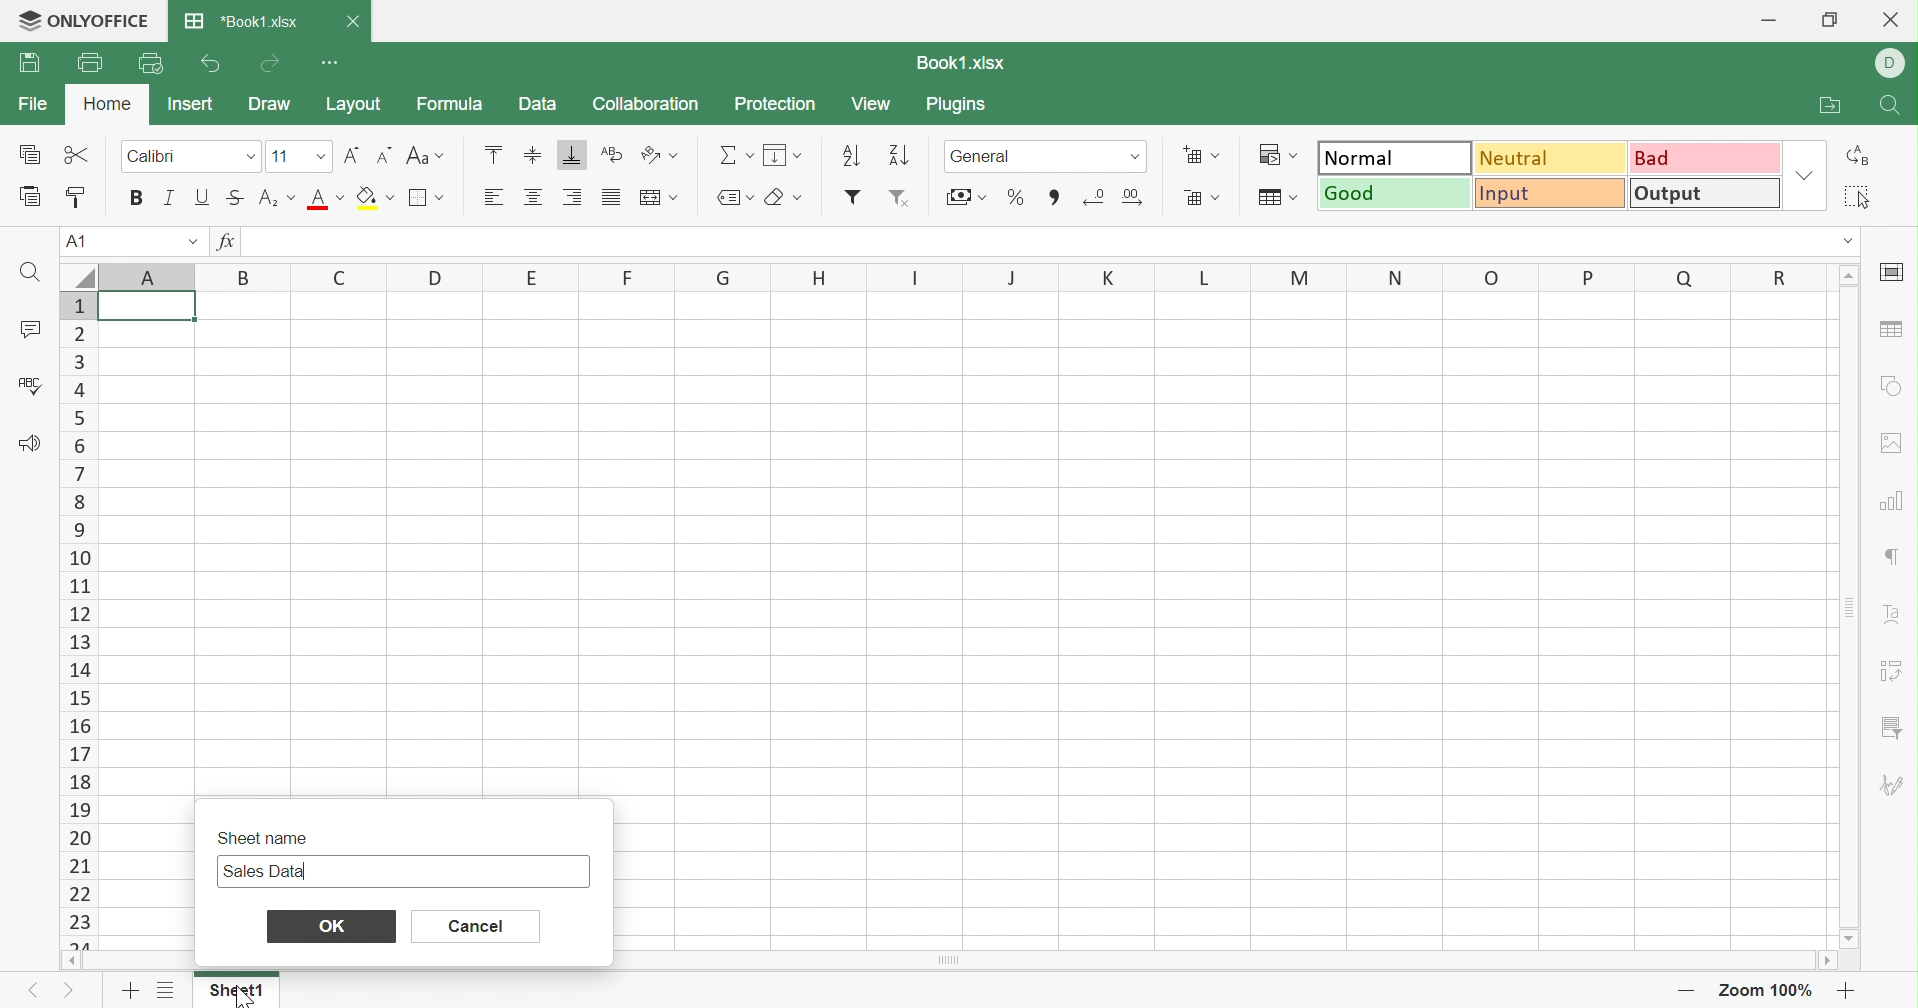 This screenshot has height=1008, width=1918. What do you see at coordinates (336, 924) in the screenshot?
I see `OK` at bounding box center [336, 924].